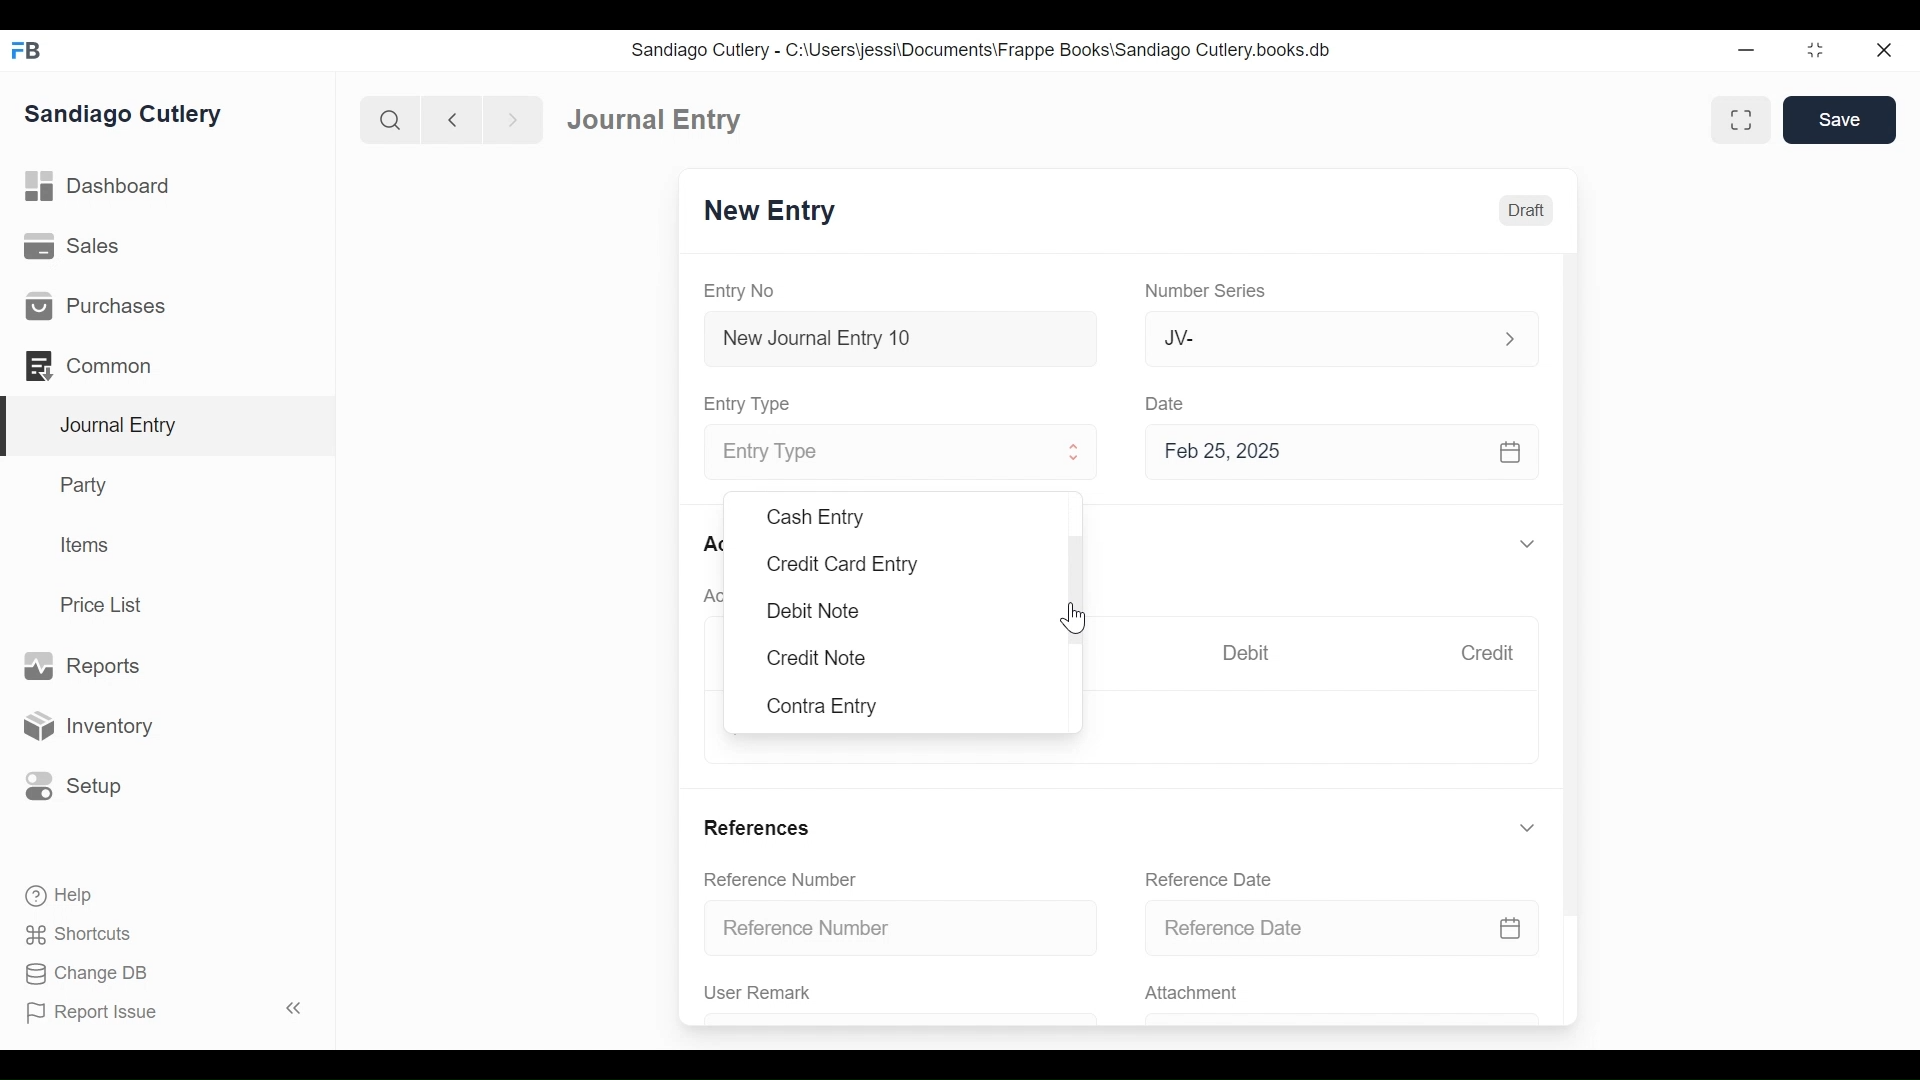 Image resolution: width=1920 pixels, height=1080 pixels. I want to click on Help, so click(56, 893).